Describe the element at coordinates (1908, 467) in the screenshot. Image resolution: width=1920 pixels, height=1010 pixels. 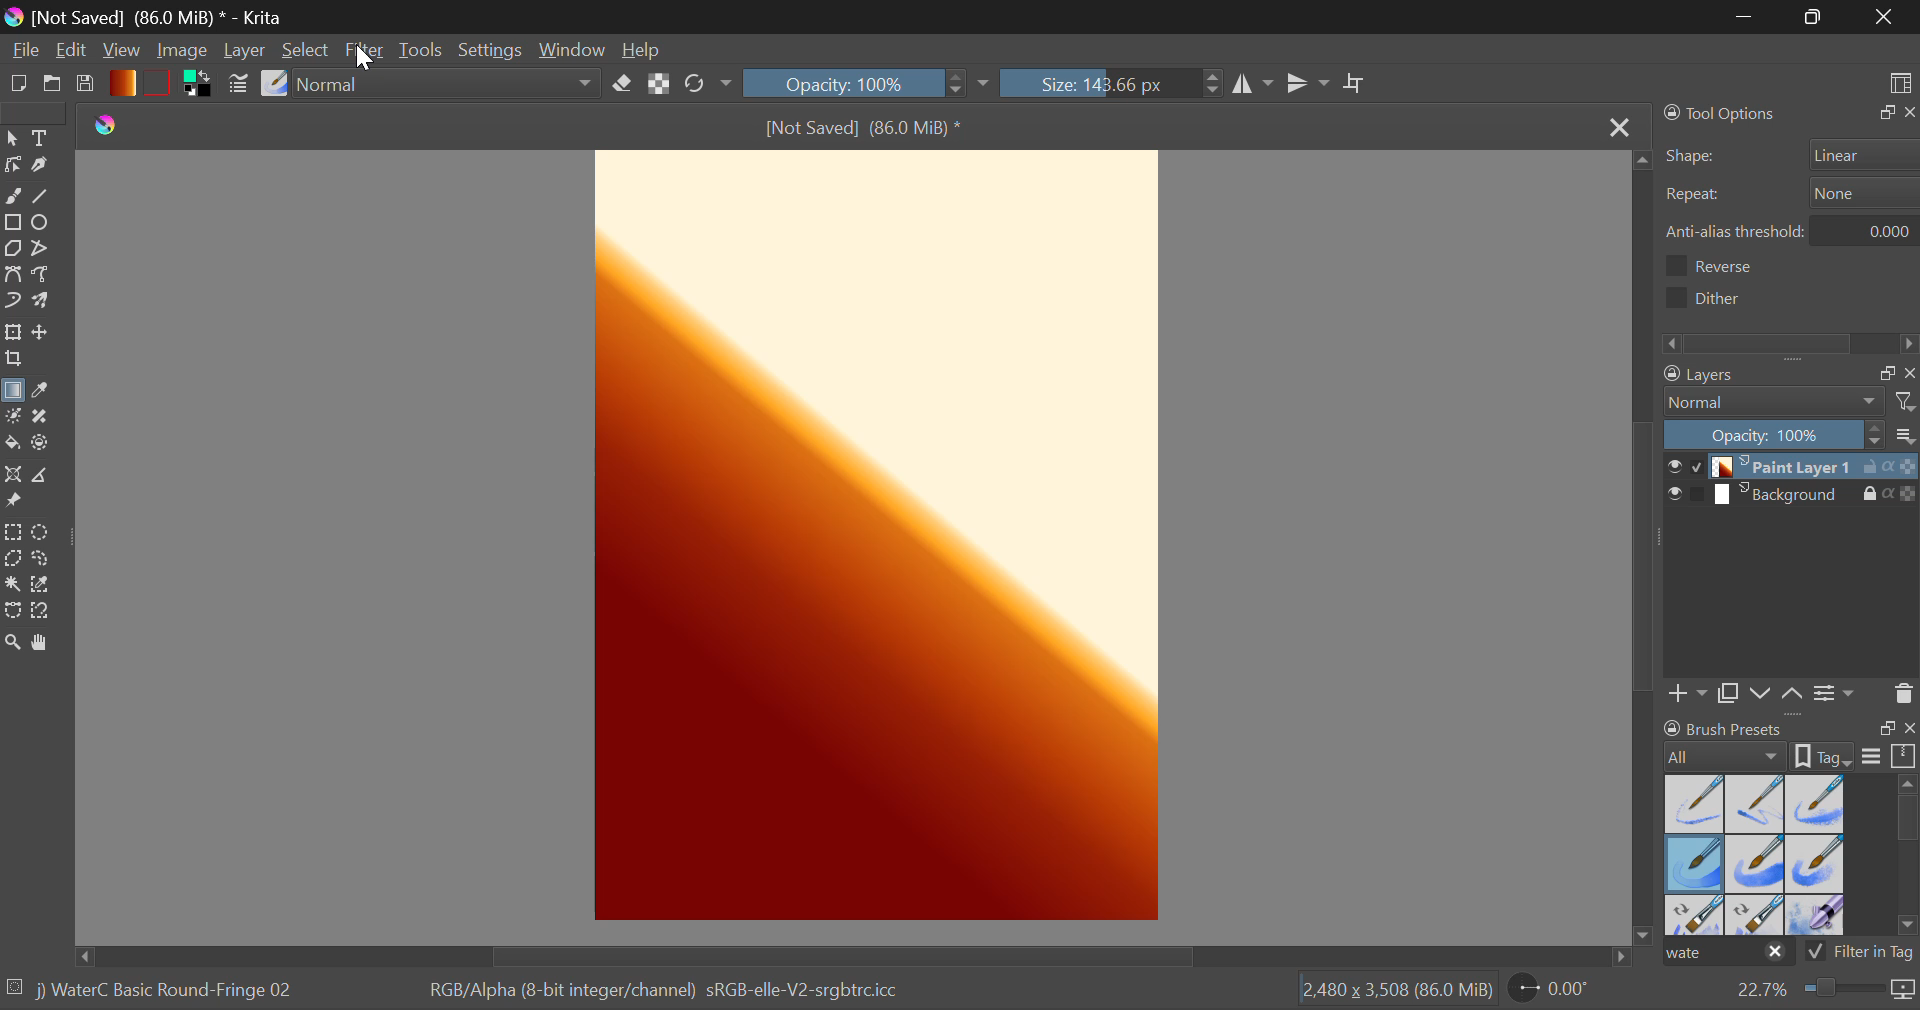
I see `color scale` at that location.